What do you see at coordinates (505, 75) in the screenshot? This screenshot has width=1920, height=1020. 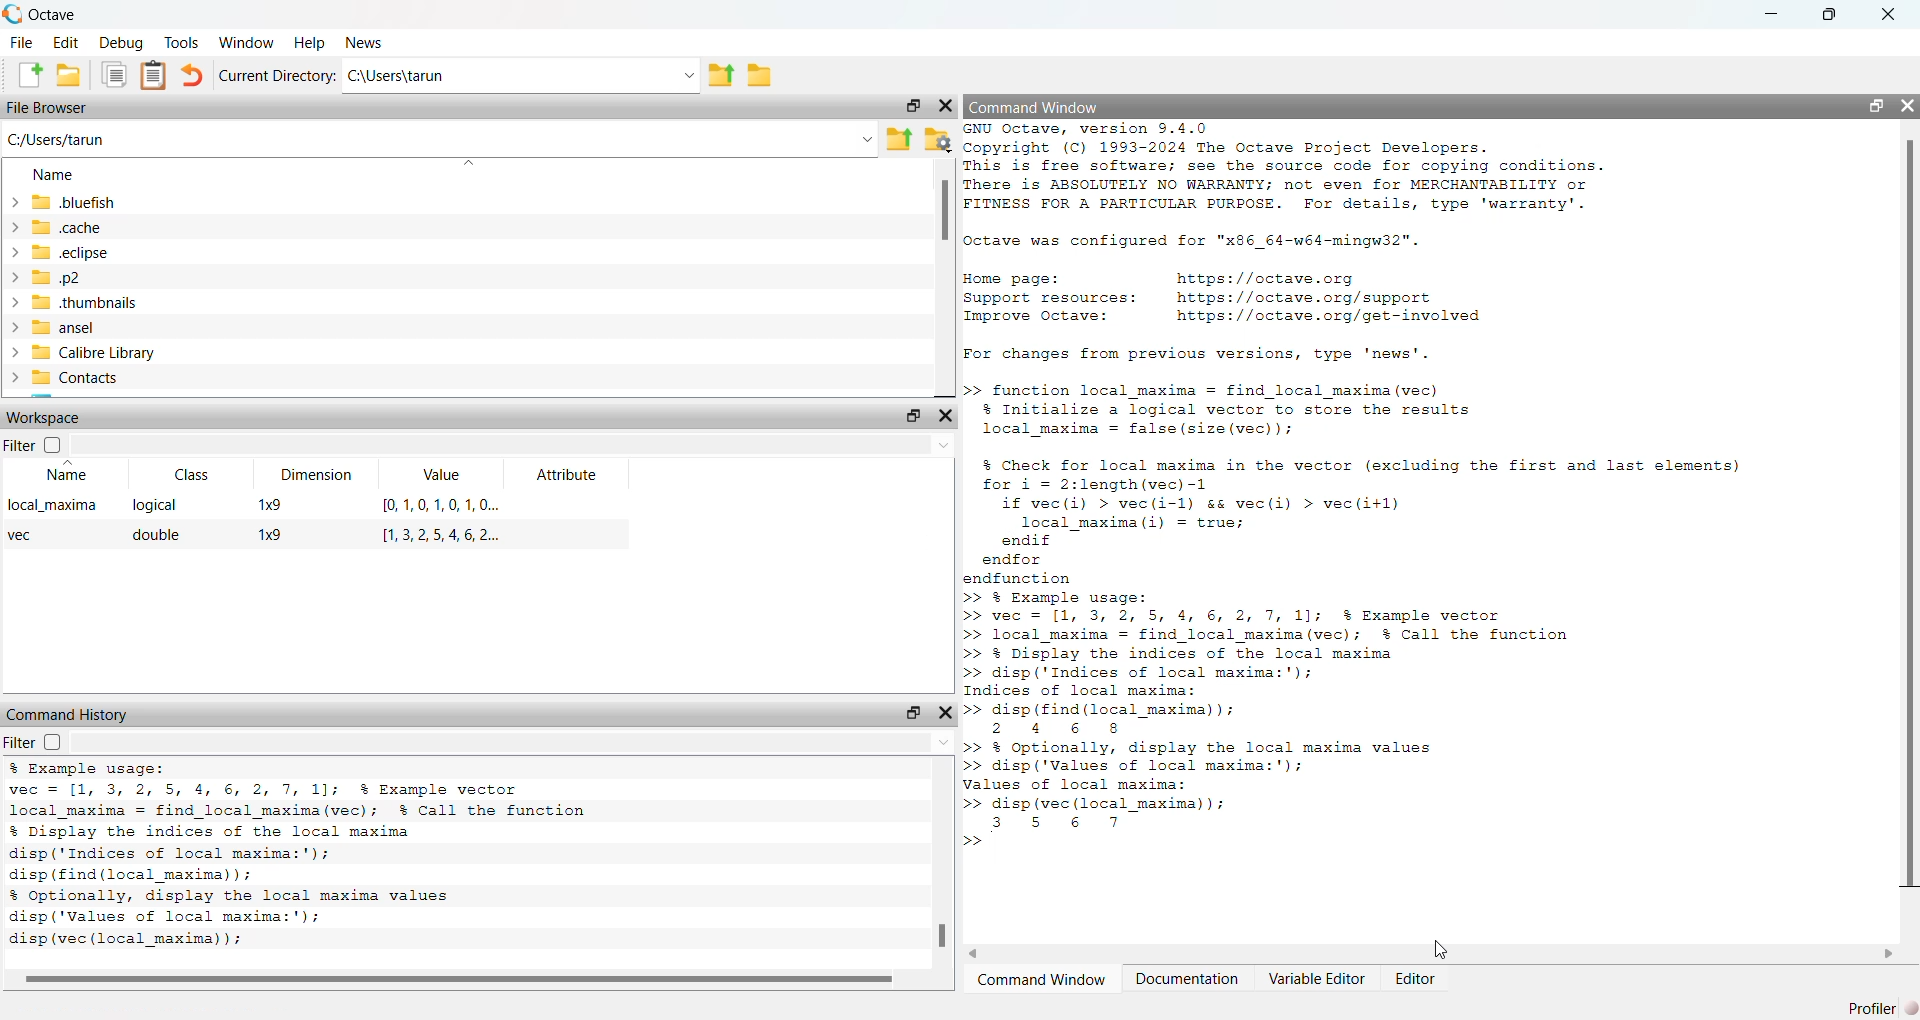 I see `C:\Users\tarun` at bounding box center [505, 75].